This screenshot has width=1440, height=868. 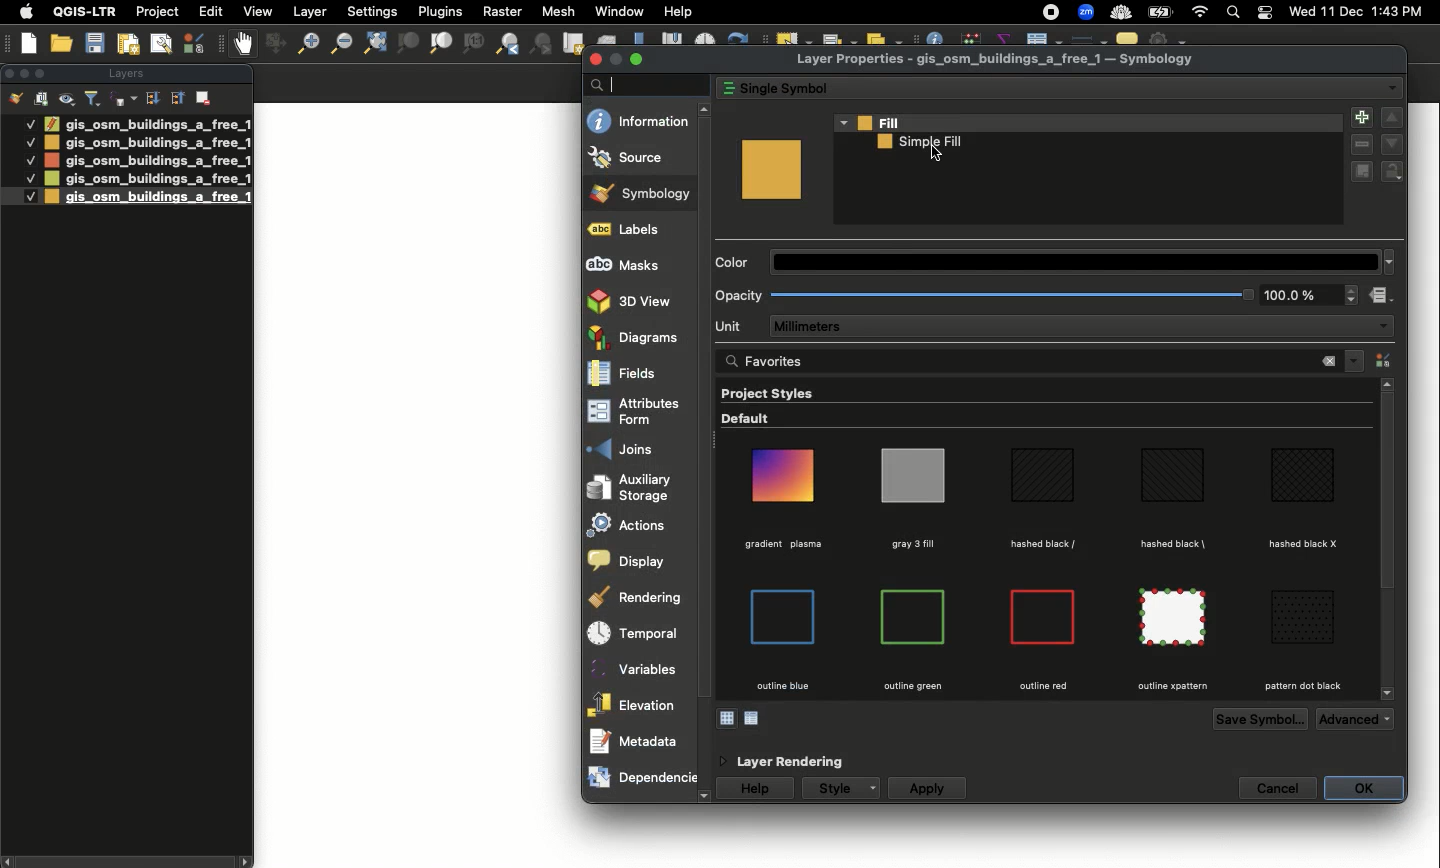 I want to click on 100.0%, so click(x=1289, y=296).